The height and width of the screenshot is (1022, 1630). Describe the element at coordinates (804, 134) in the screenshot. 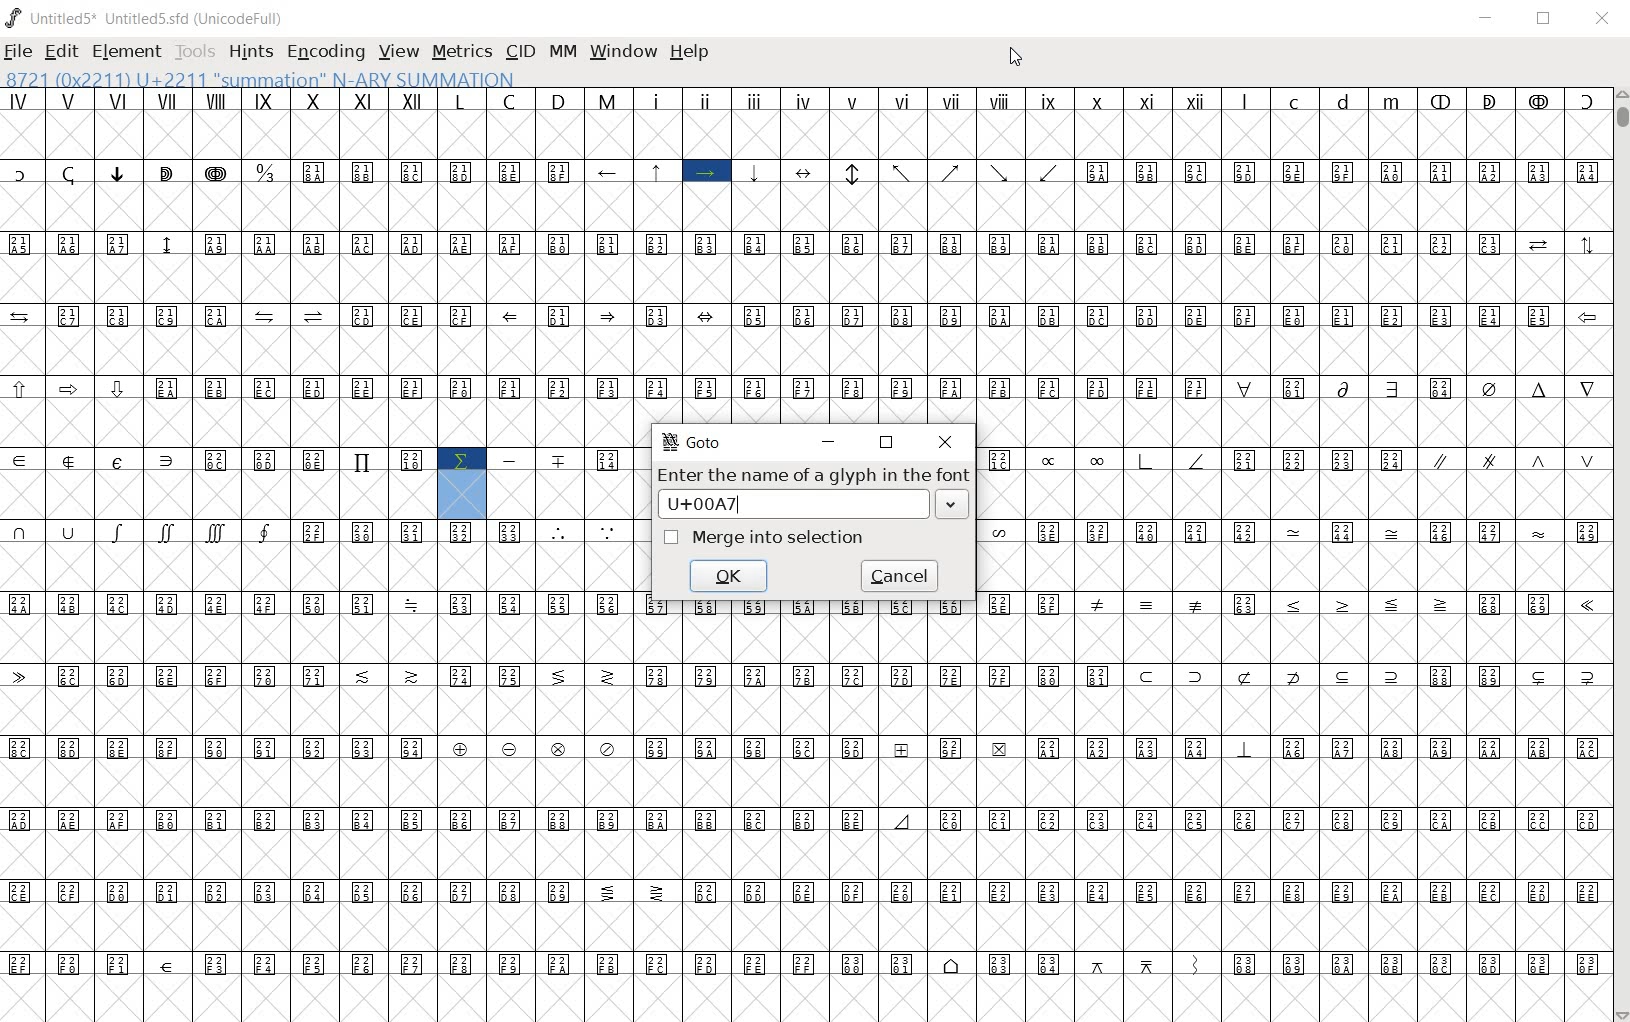

I see `empty cells` at that location.